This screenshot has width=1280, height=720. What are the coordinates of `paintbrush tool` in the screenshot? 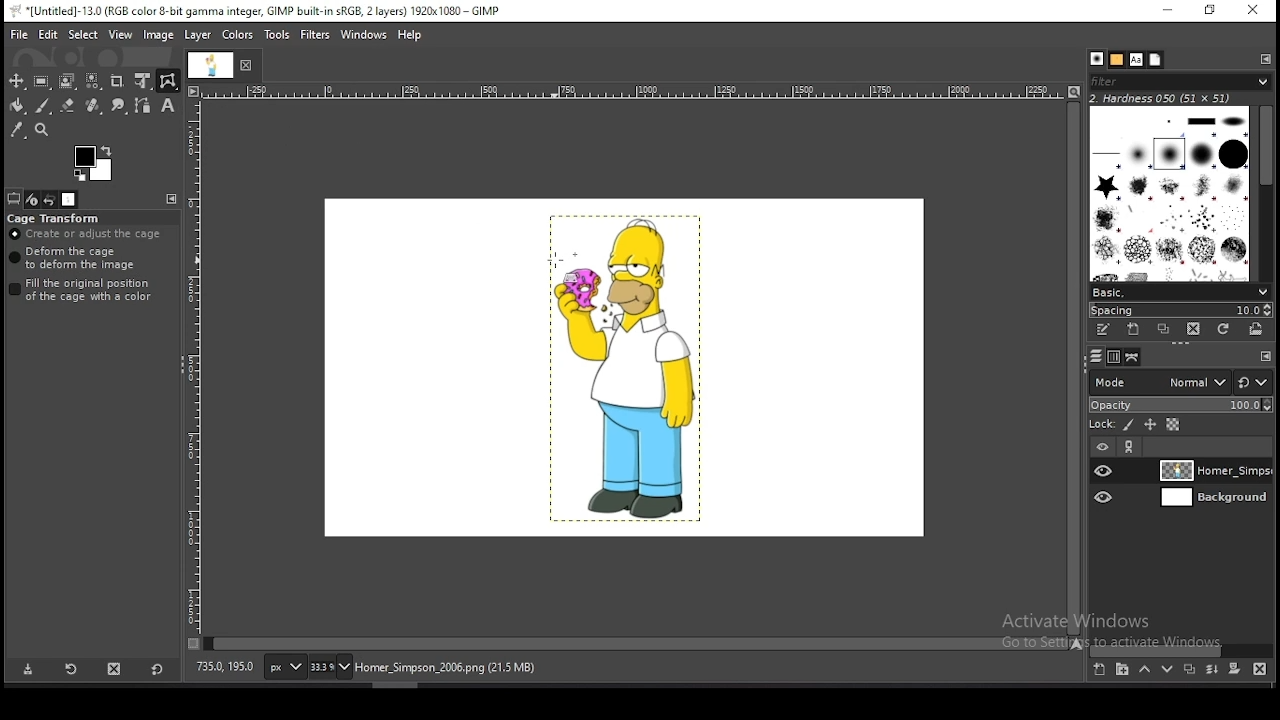 It's located at (42, 106).